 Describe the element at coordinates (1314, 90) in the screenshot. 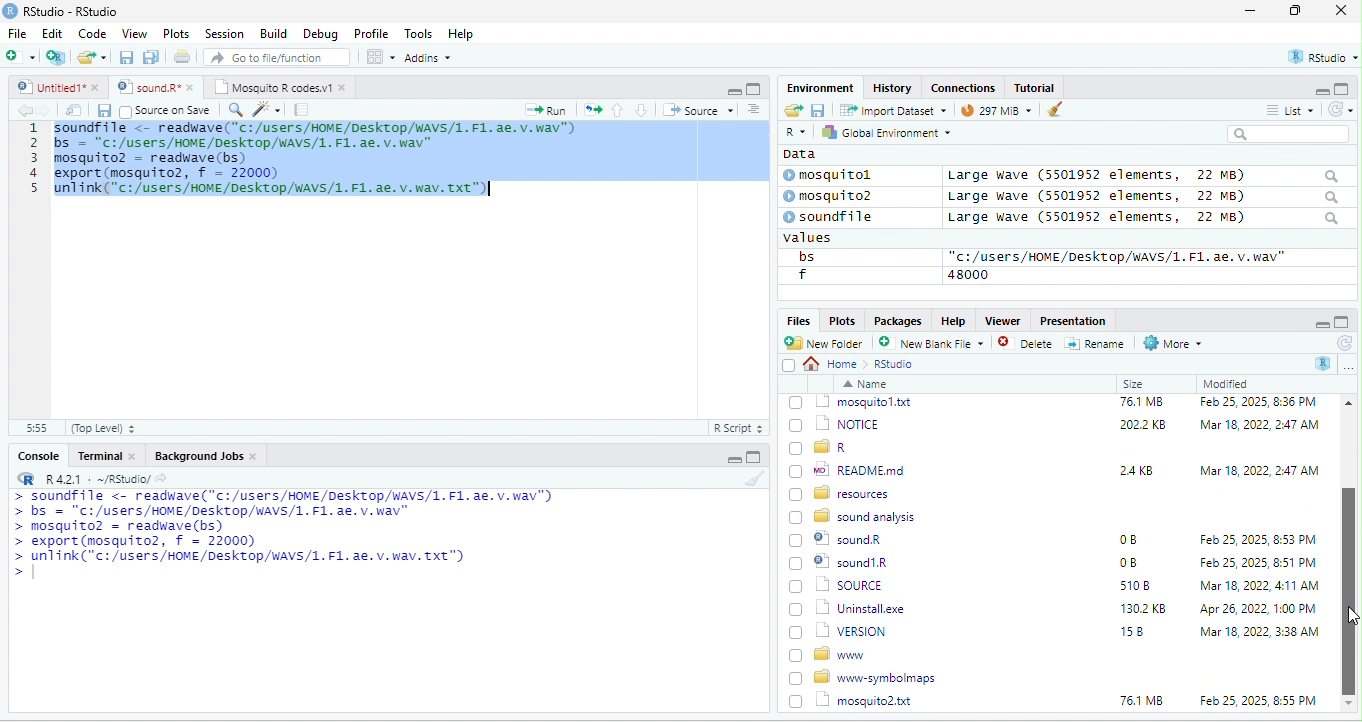

I see `minimize` at that location.